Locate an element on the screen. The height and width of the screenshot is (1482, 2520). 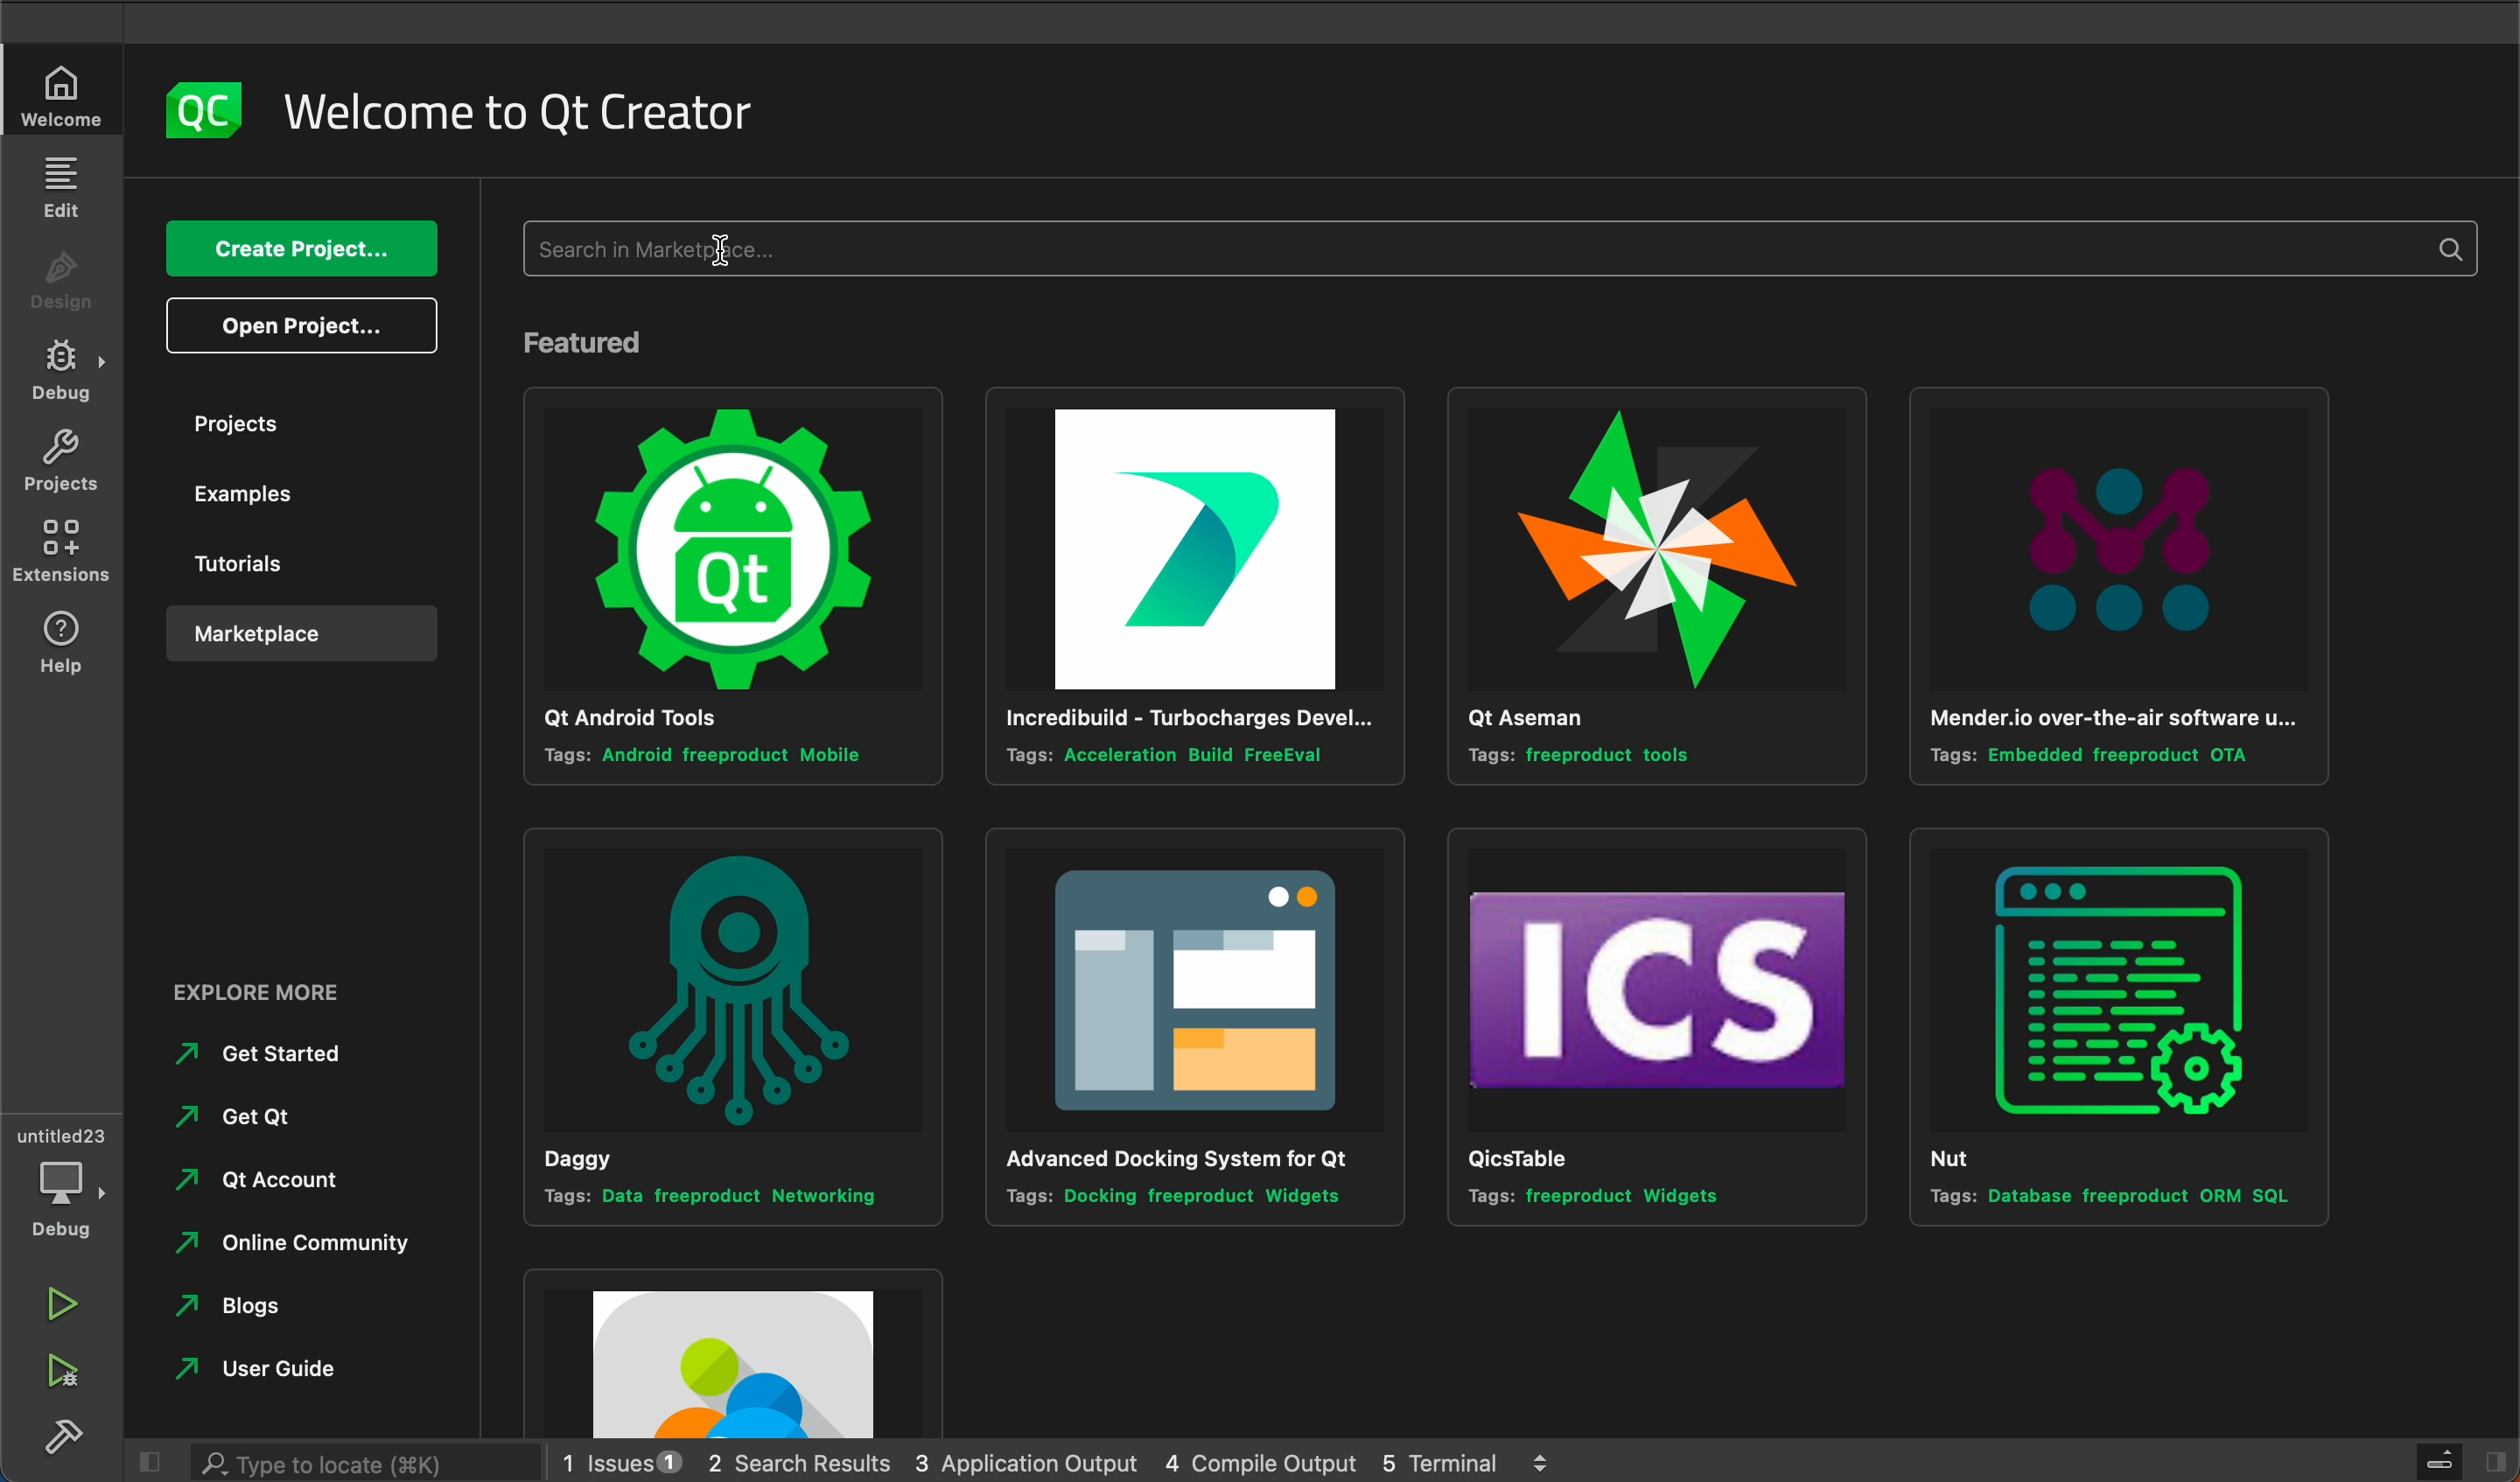
 is located at coordinates (736, 1350).